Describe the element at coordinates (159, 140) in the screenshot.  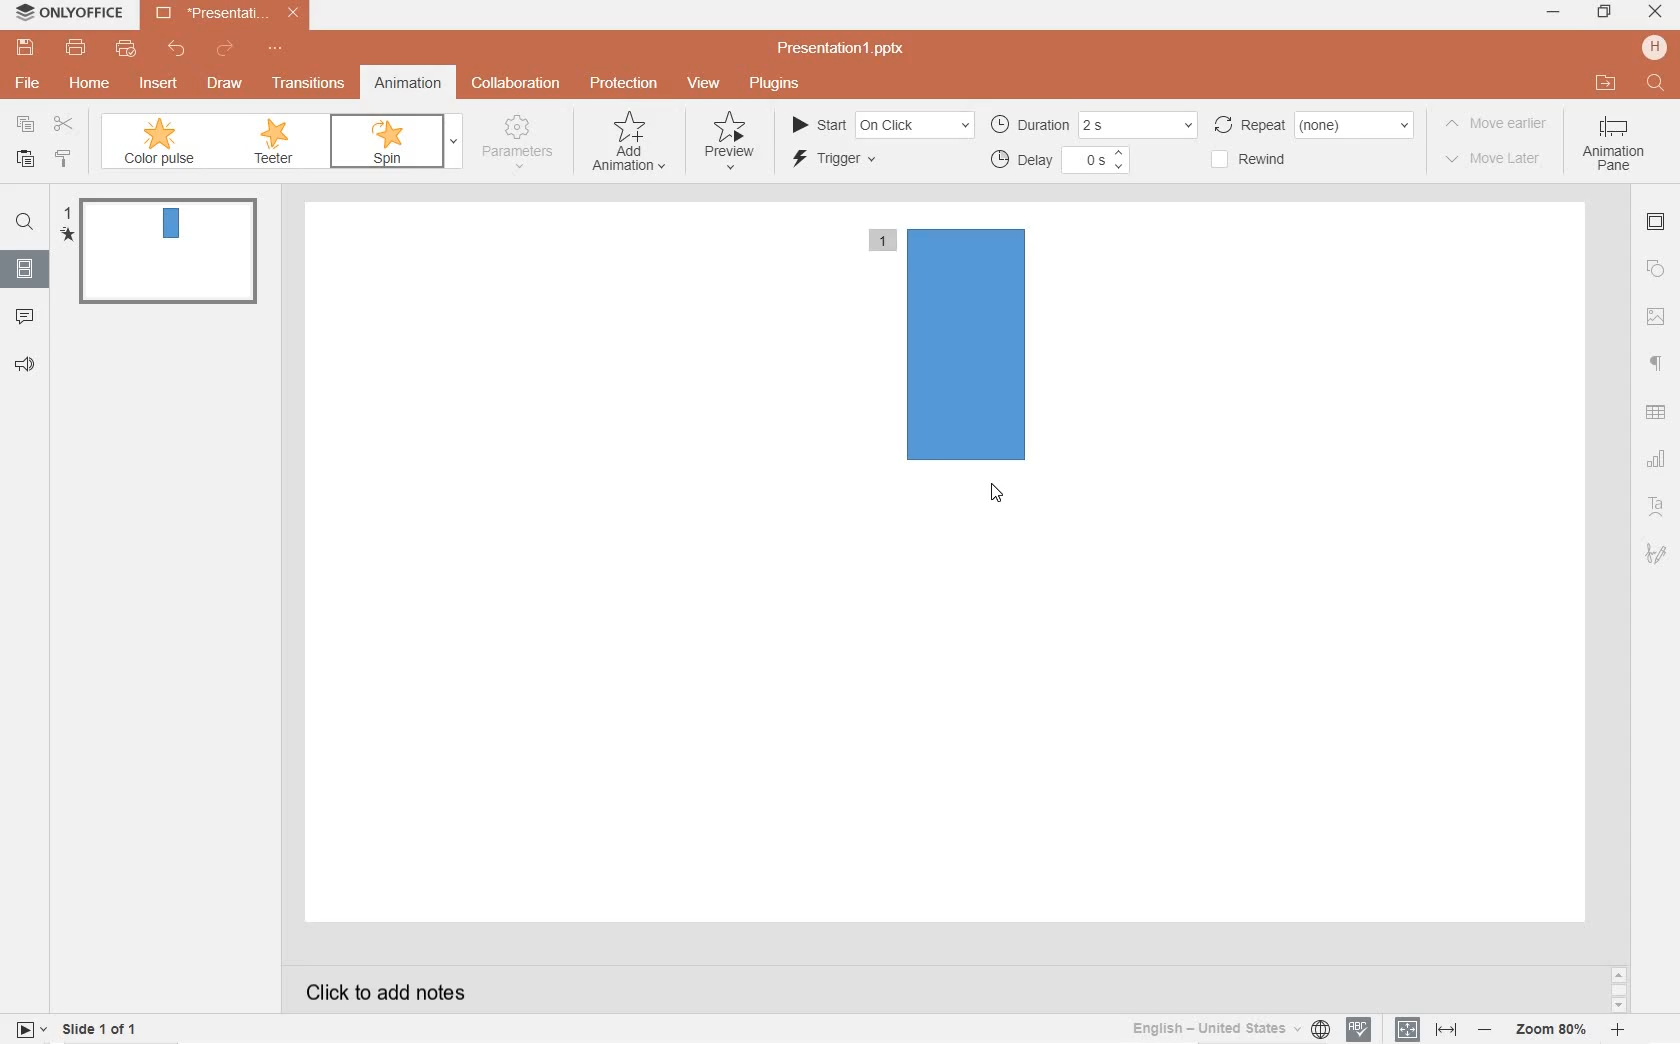
I see `Color pulse` at that location.